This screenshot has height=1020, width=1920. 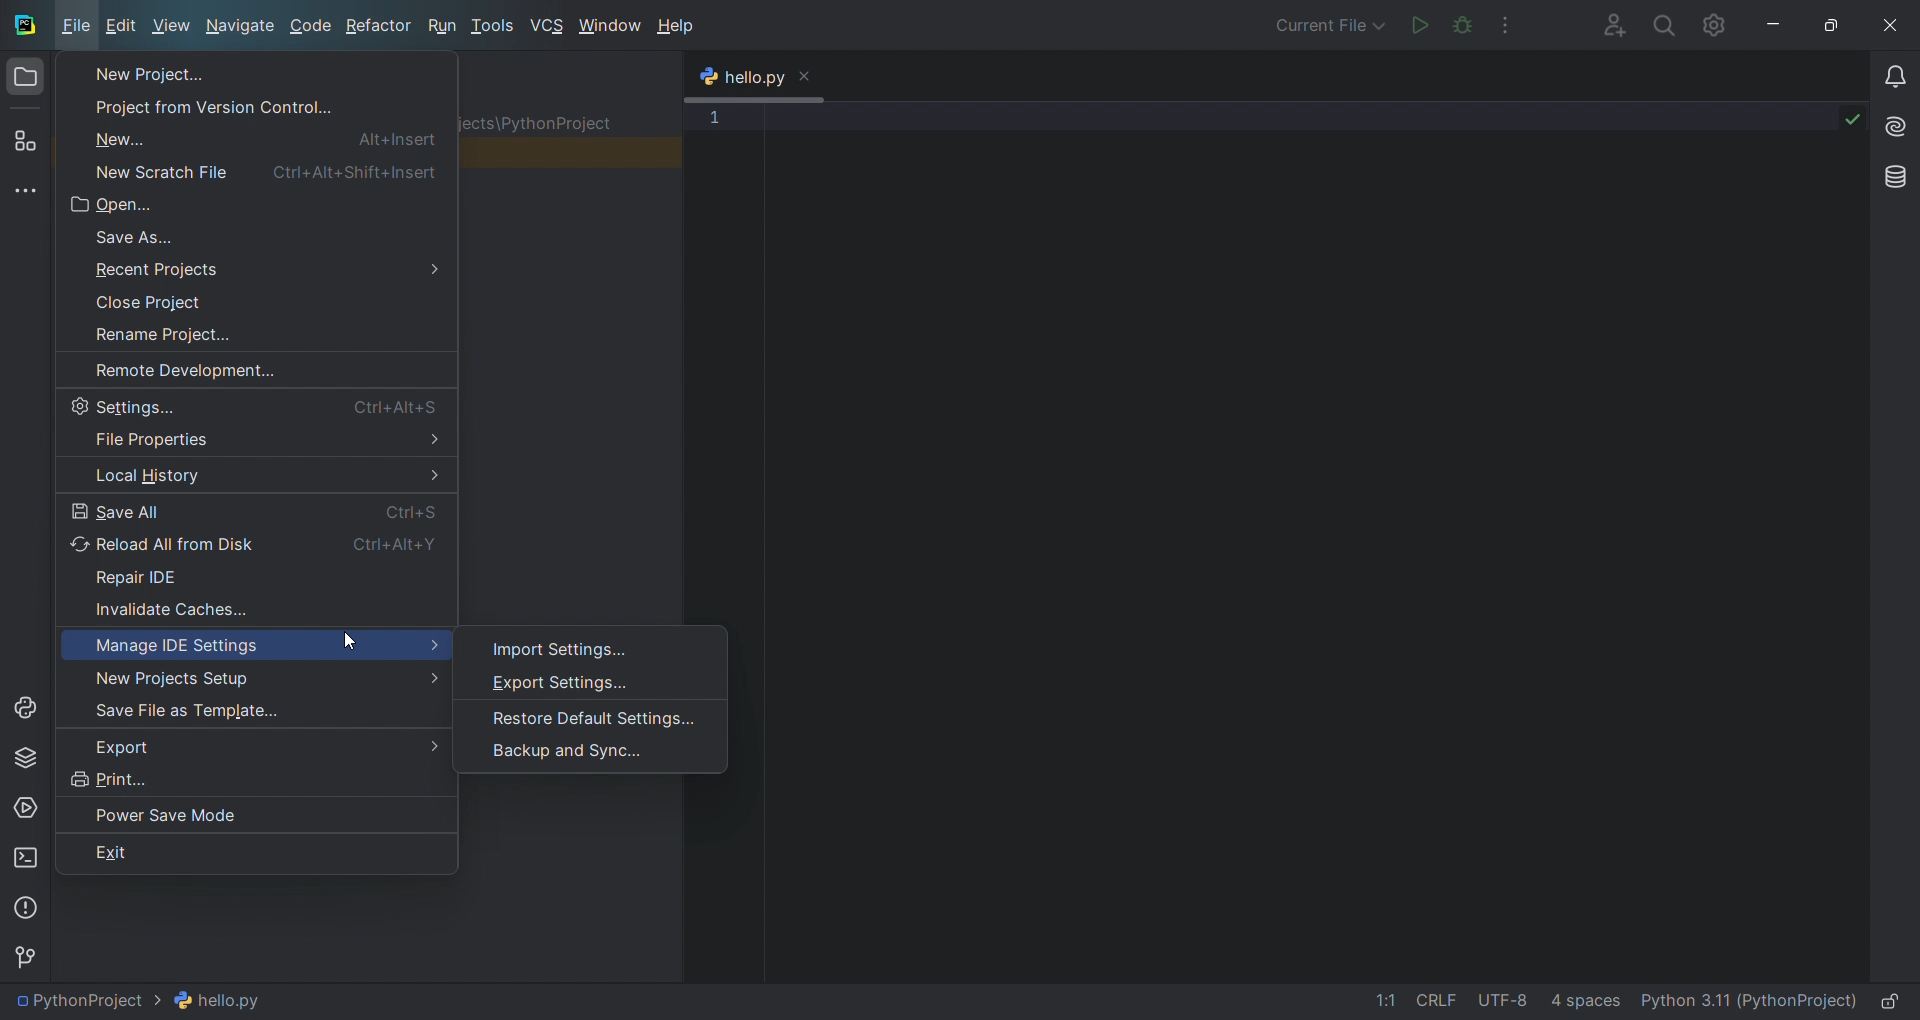 What do you see at coordinates (24, 762) in the screenshot?
I see `python package` at bounding box center [24, 762].